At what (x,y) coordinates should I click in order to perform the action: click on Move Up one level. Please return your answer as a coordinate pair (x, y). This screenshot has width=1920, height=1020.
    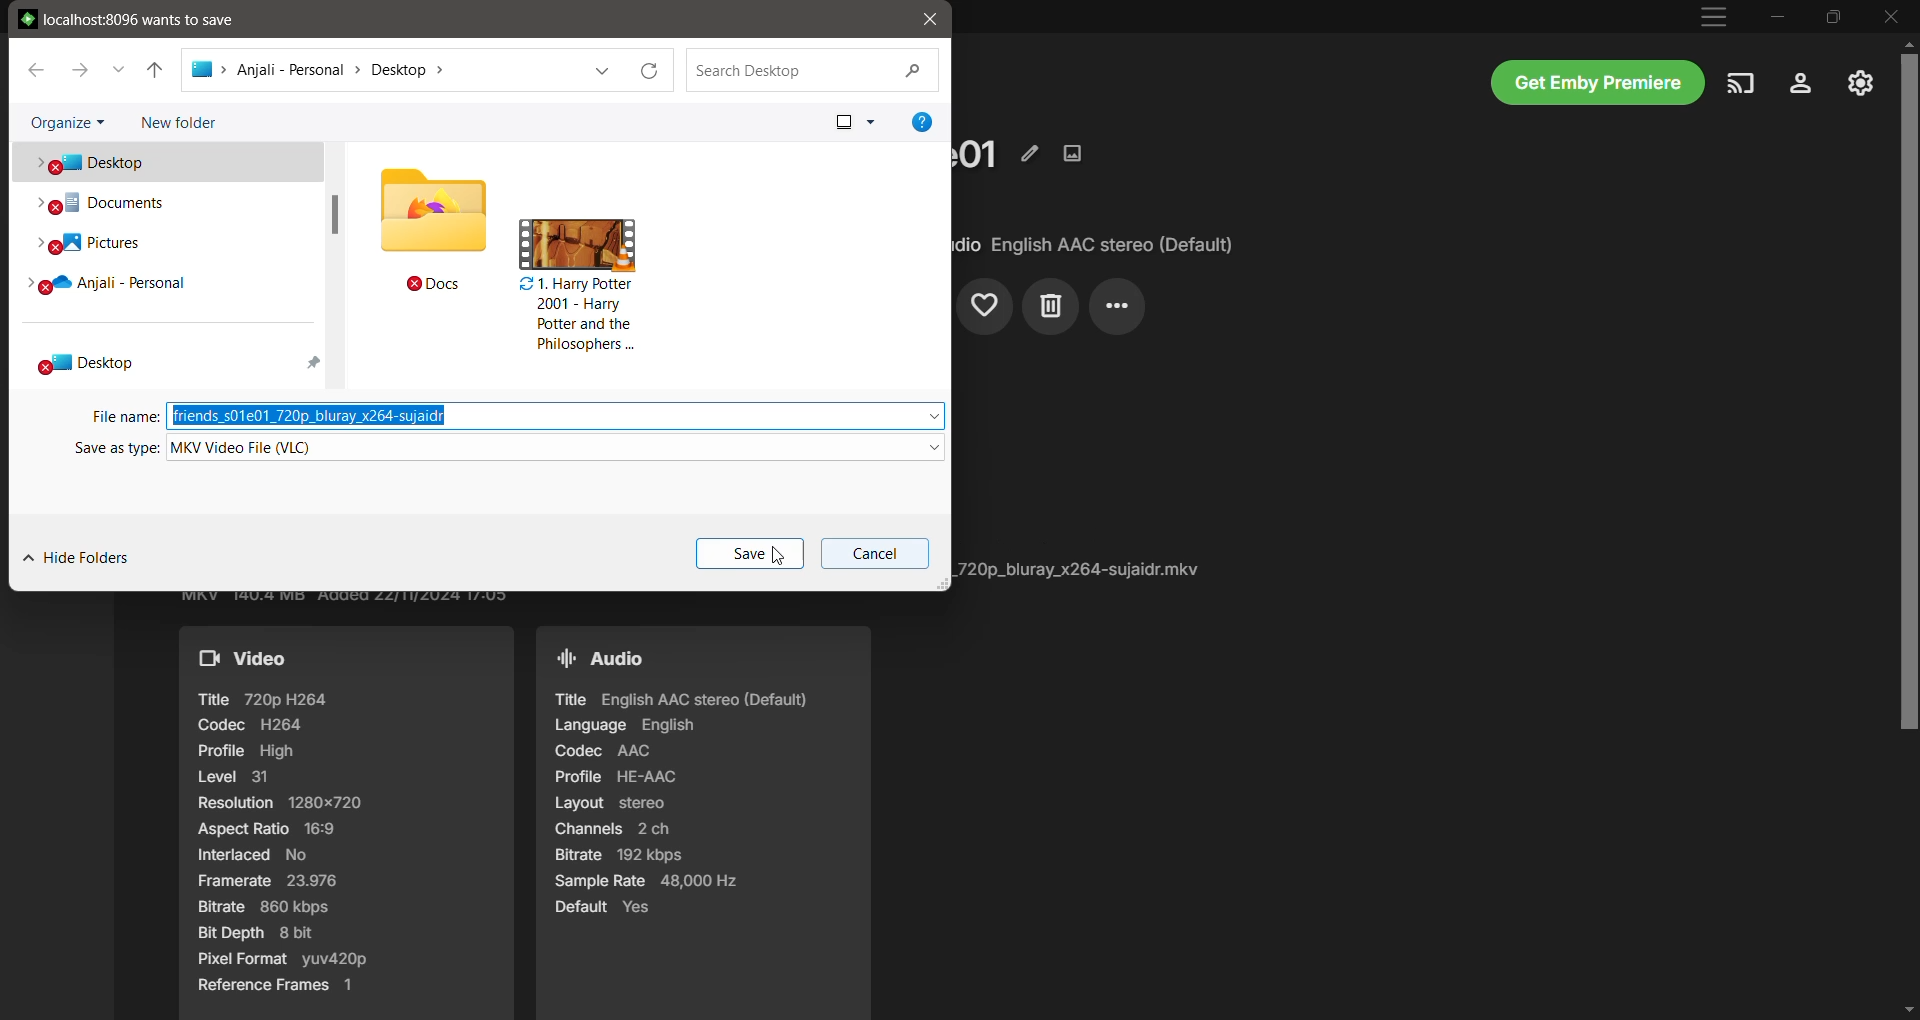
    Looking at the image, I should click on (155, 71).